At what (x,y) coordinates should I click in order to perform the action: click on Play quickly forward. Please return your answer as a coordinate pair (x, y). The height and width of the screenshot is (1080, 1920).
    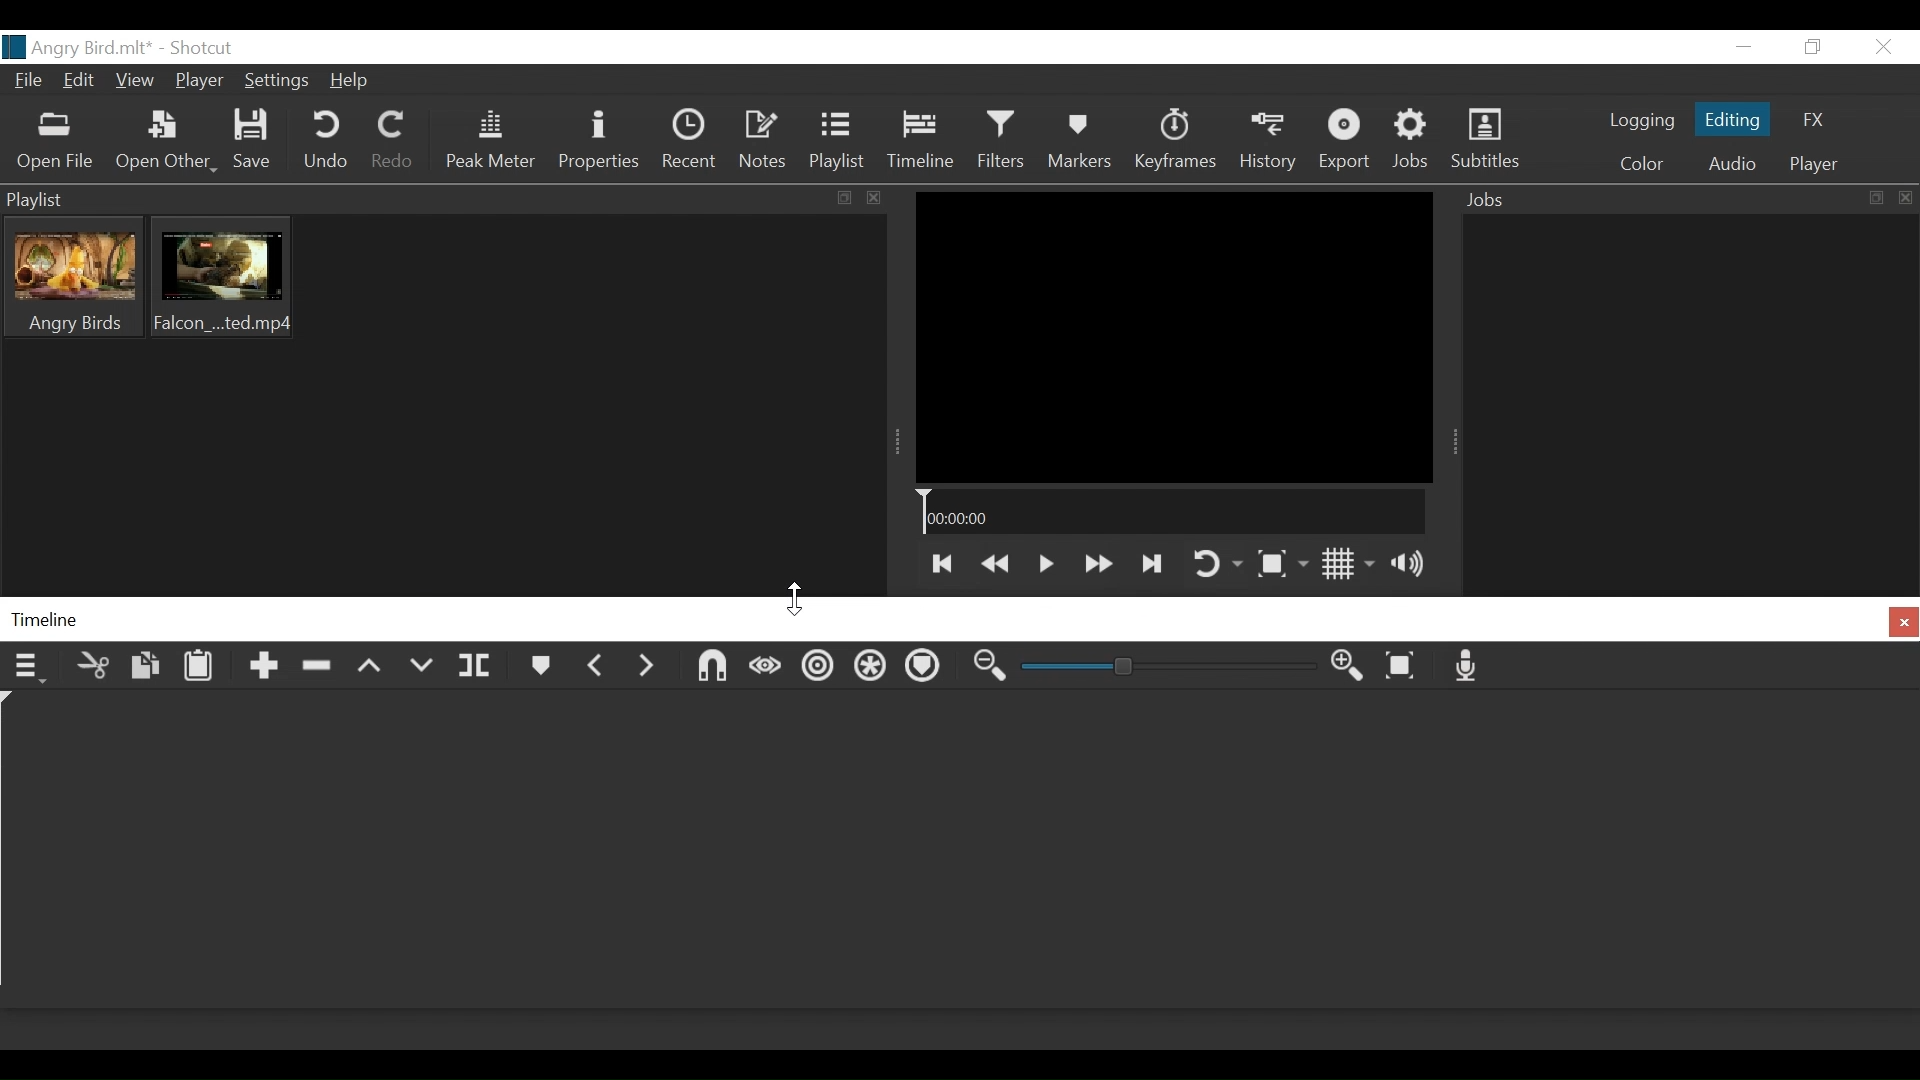
    Looking at the image, I should click on (1095, 564).